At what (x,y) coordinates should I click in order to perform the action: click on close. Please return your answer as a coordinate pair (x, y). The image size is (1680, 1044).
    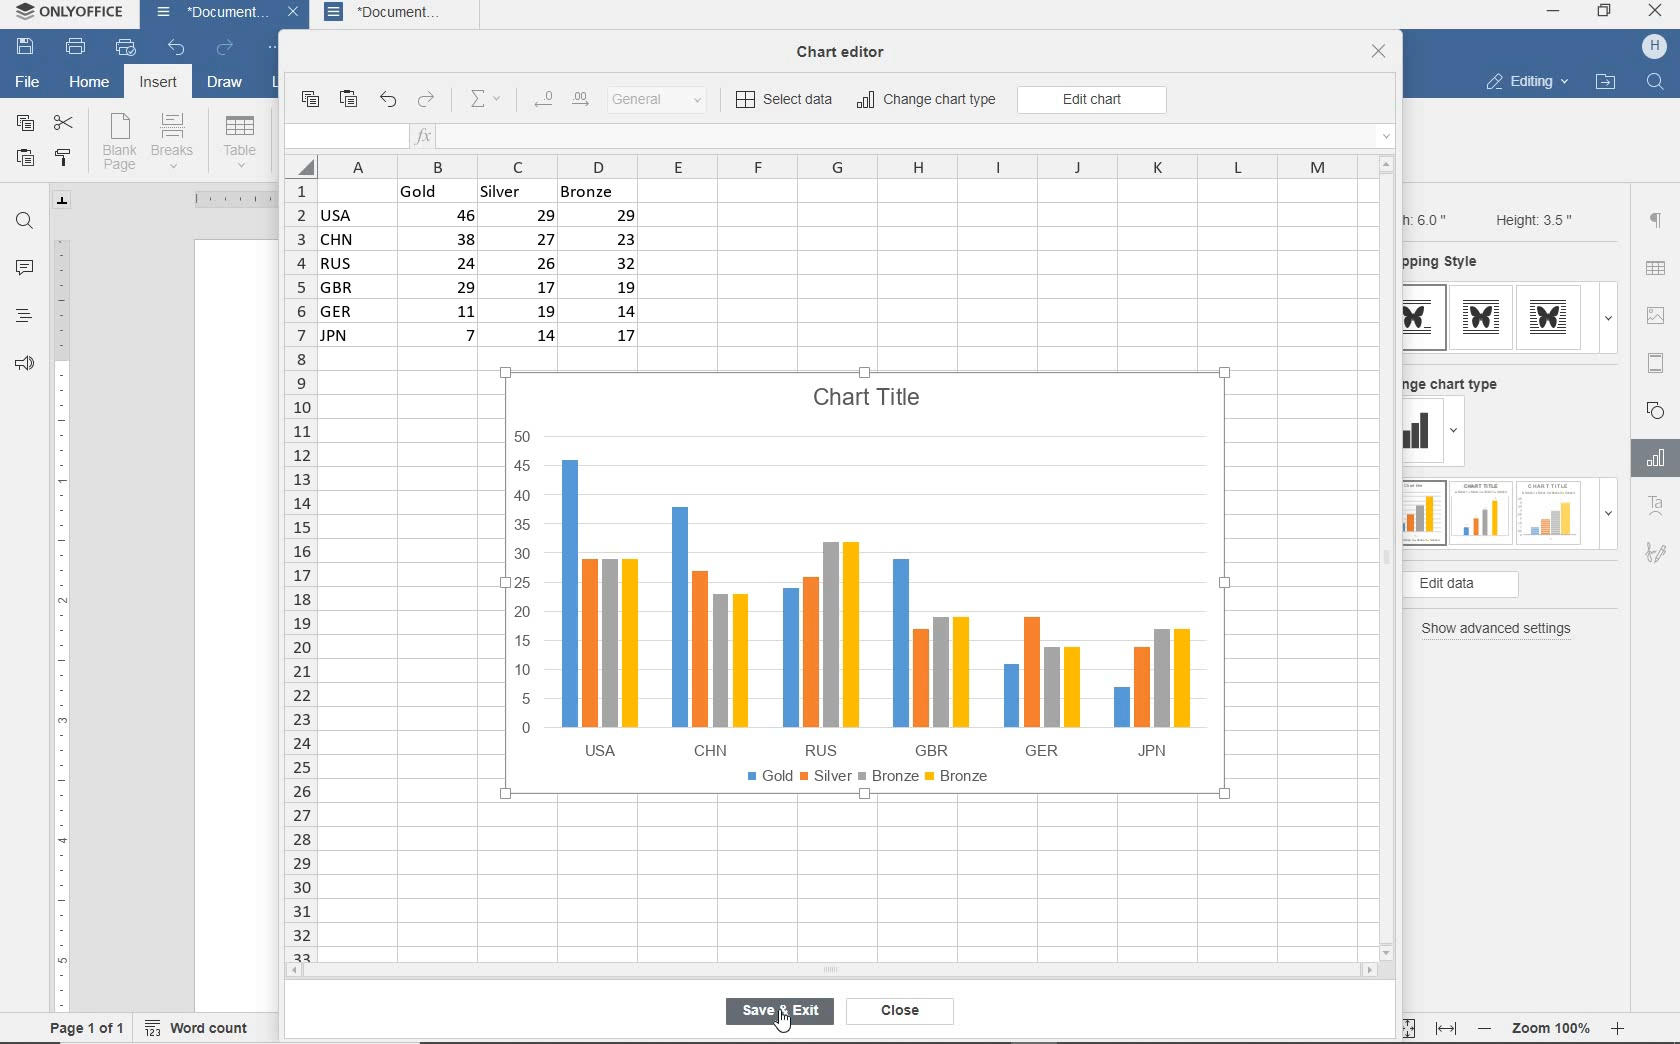
    Looking at the image, I should click on (1379, 53).